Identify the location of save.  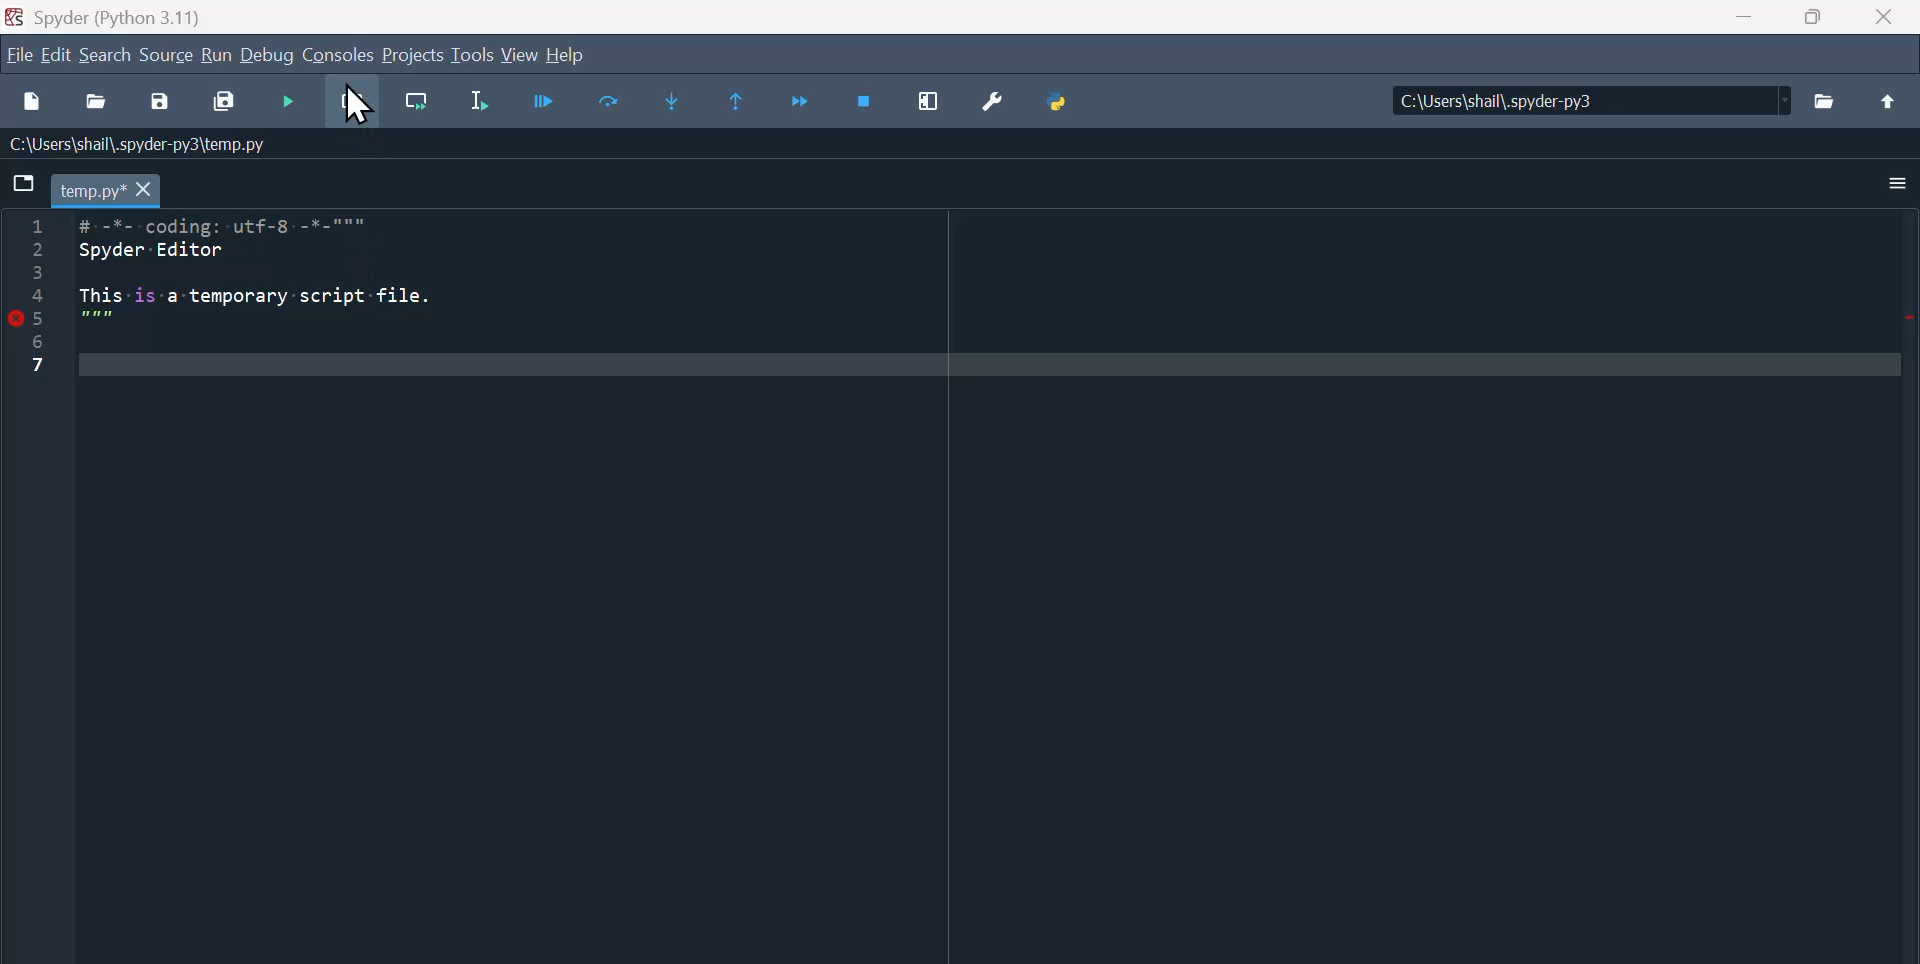
(156, 105).